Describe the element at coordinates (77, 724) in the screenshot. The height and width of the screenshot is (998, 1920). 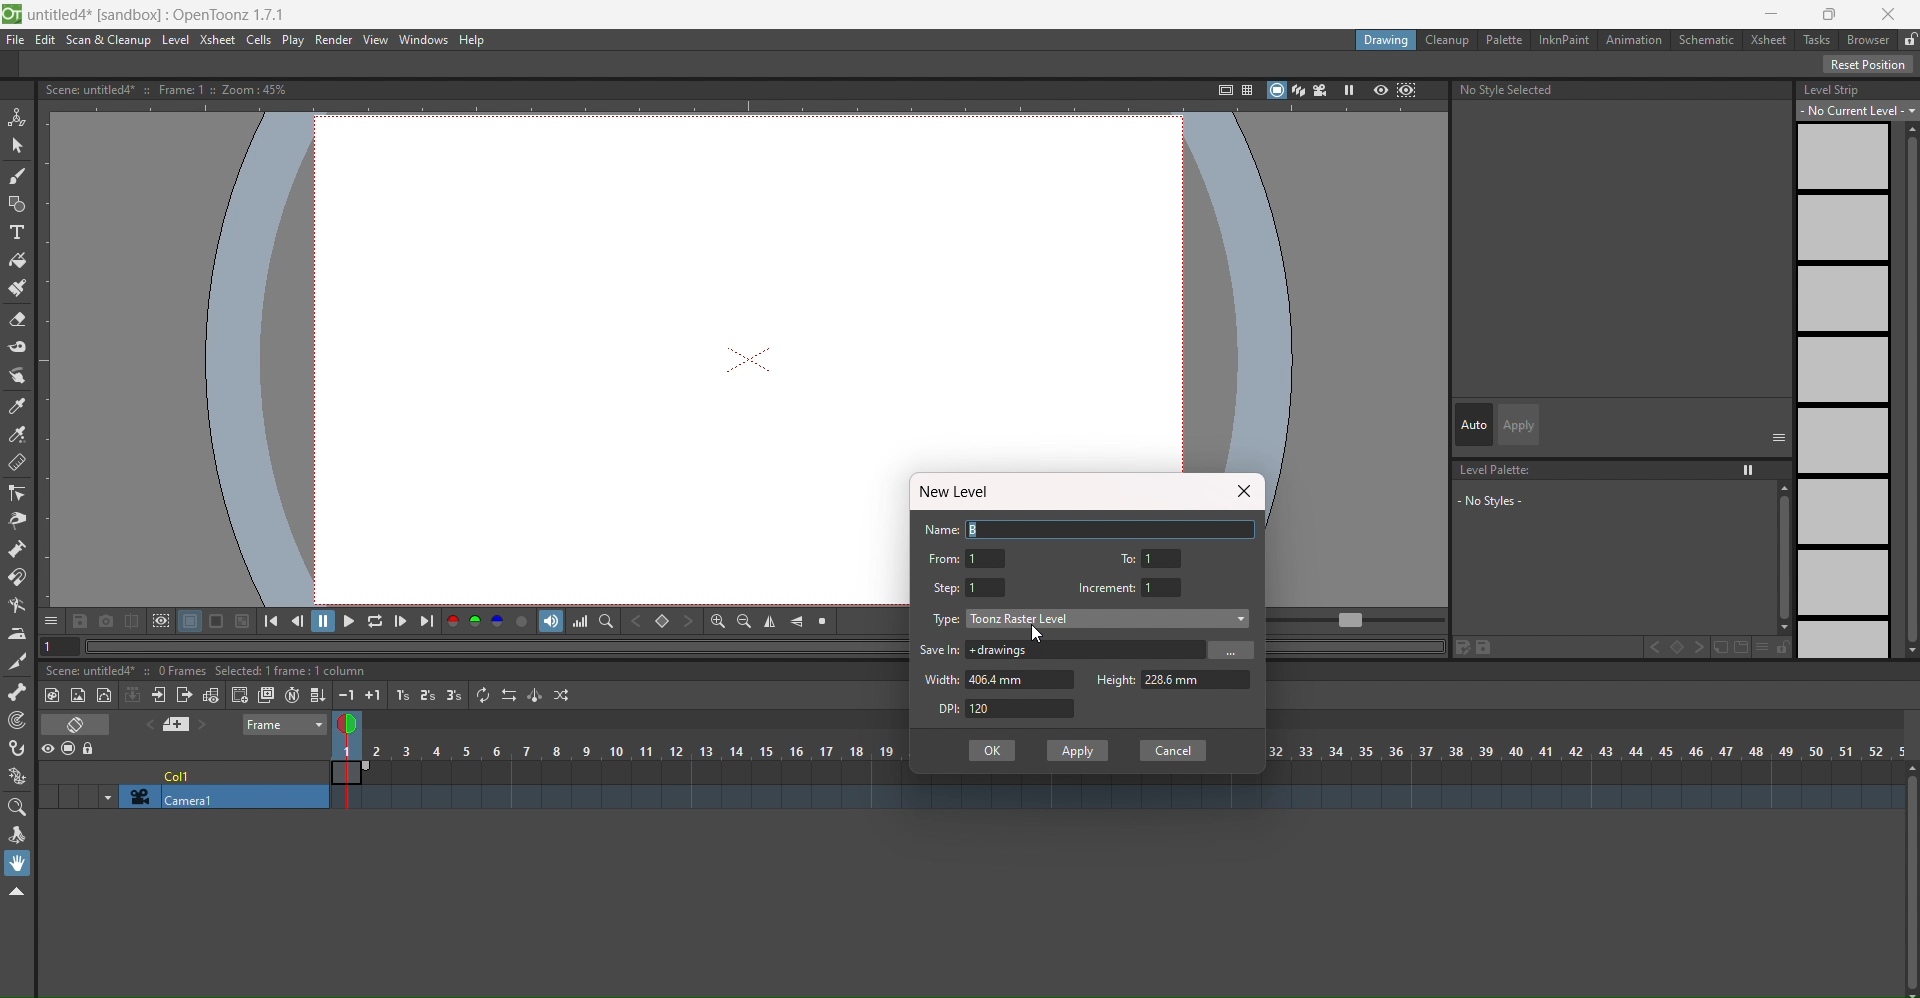
I see `` at that location.